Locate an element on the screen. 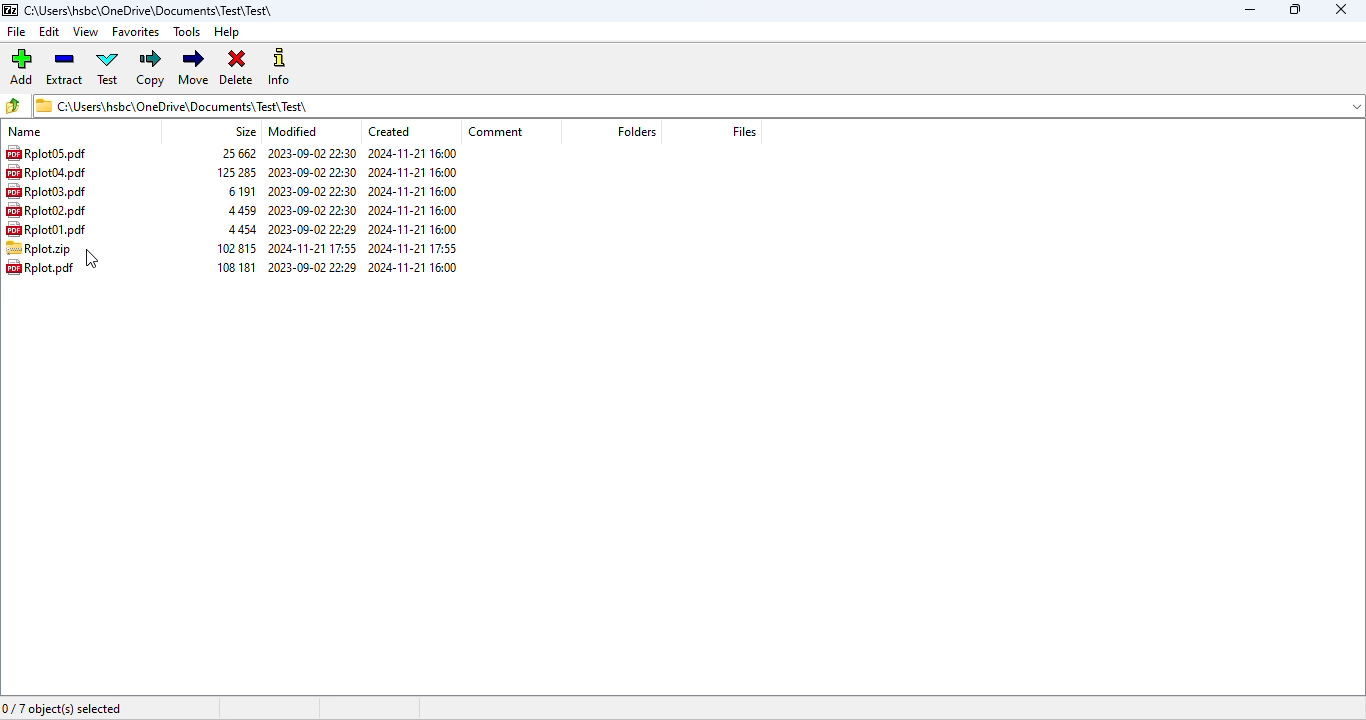 This screenshot has width=1366, height=720. maximize is located at coordinates (1295, 9).